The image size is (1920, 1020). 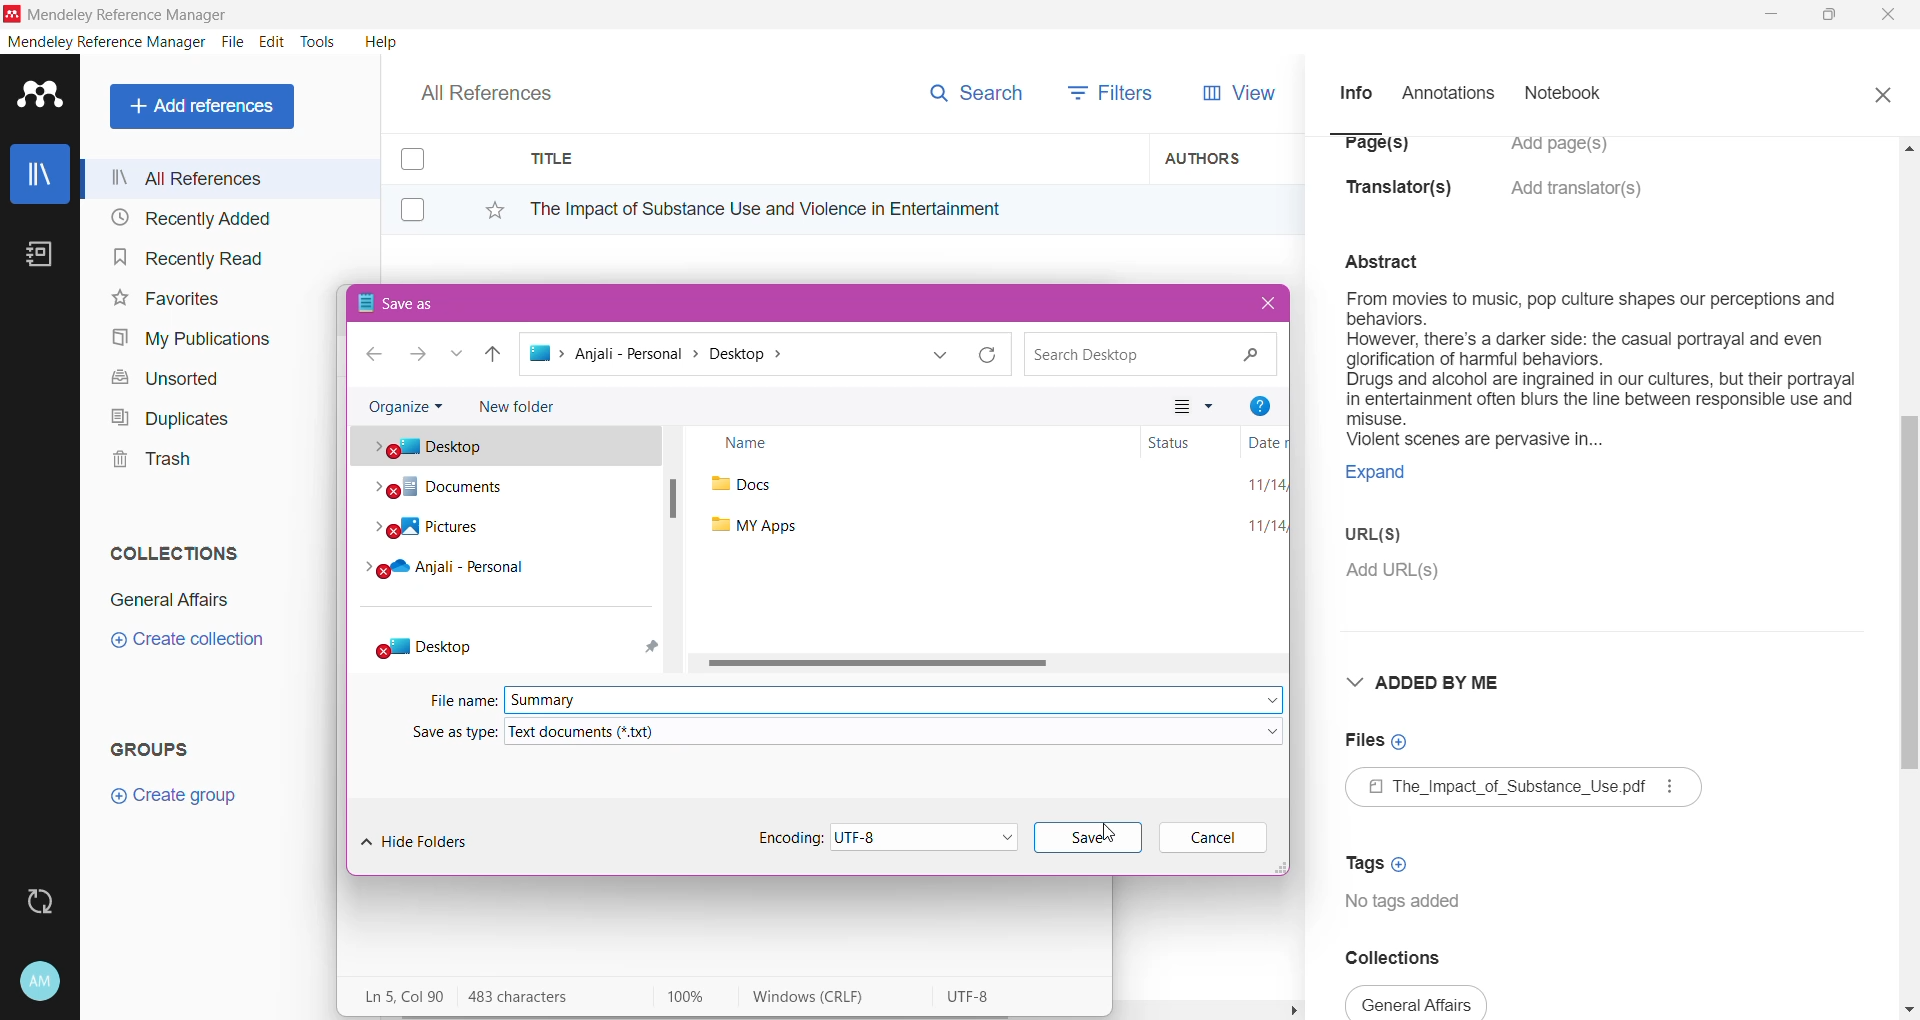 What do you see at coordinates (526, 409) in the screenshot?
I see `New Folder` at bounding box center [526, 409].